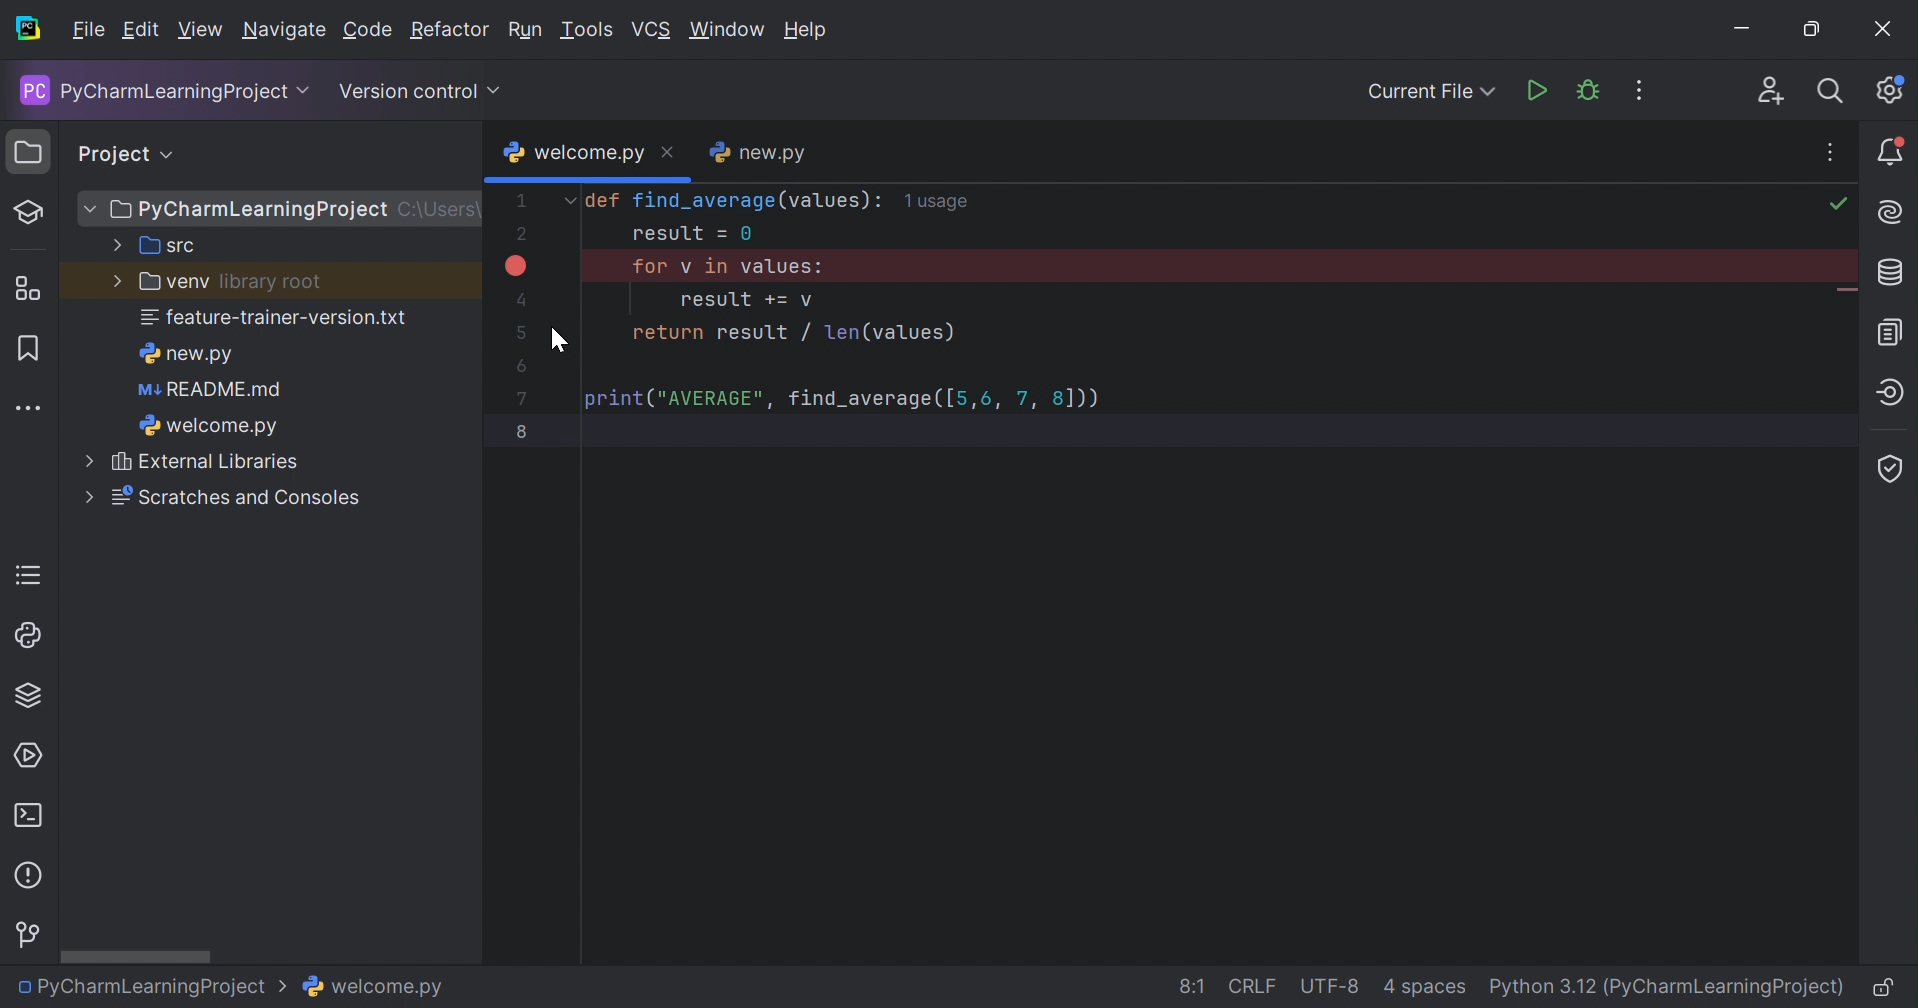 The image size is (1918, 1008). What do you see at coordinates (1834, 91) in the screenshot?
I see `Search everywhere` at bounding box center [1834, 91].